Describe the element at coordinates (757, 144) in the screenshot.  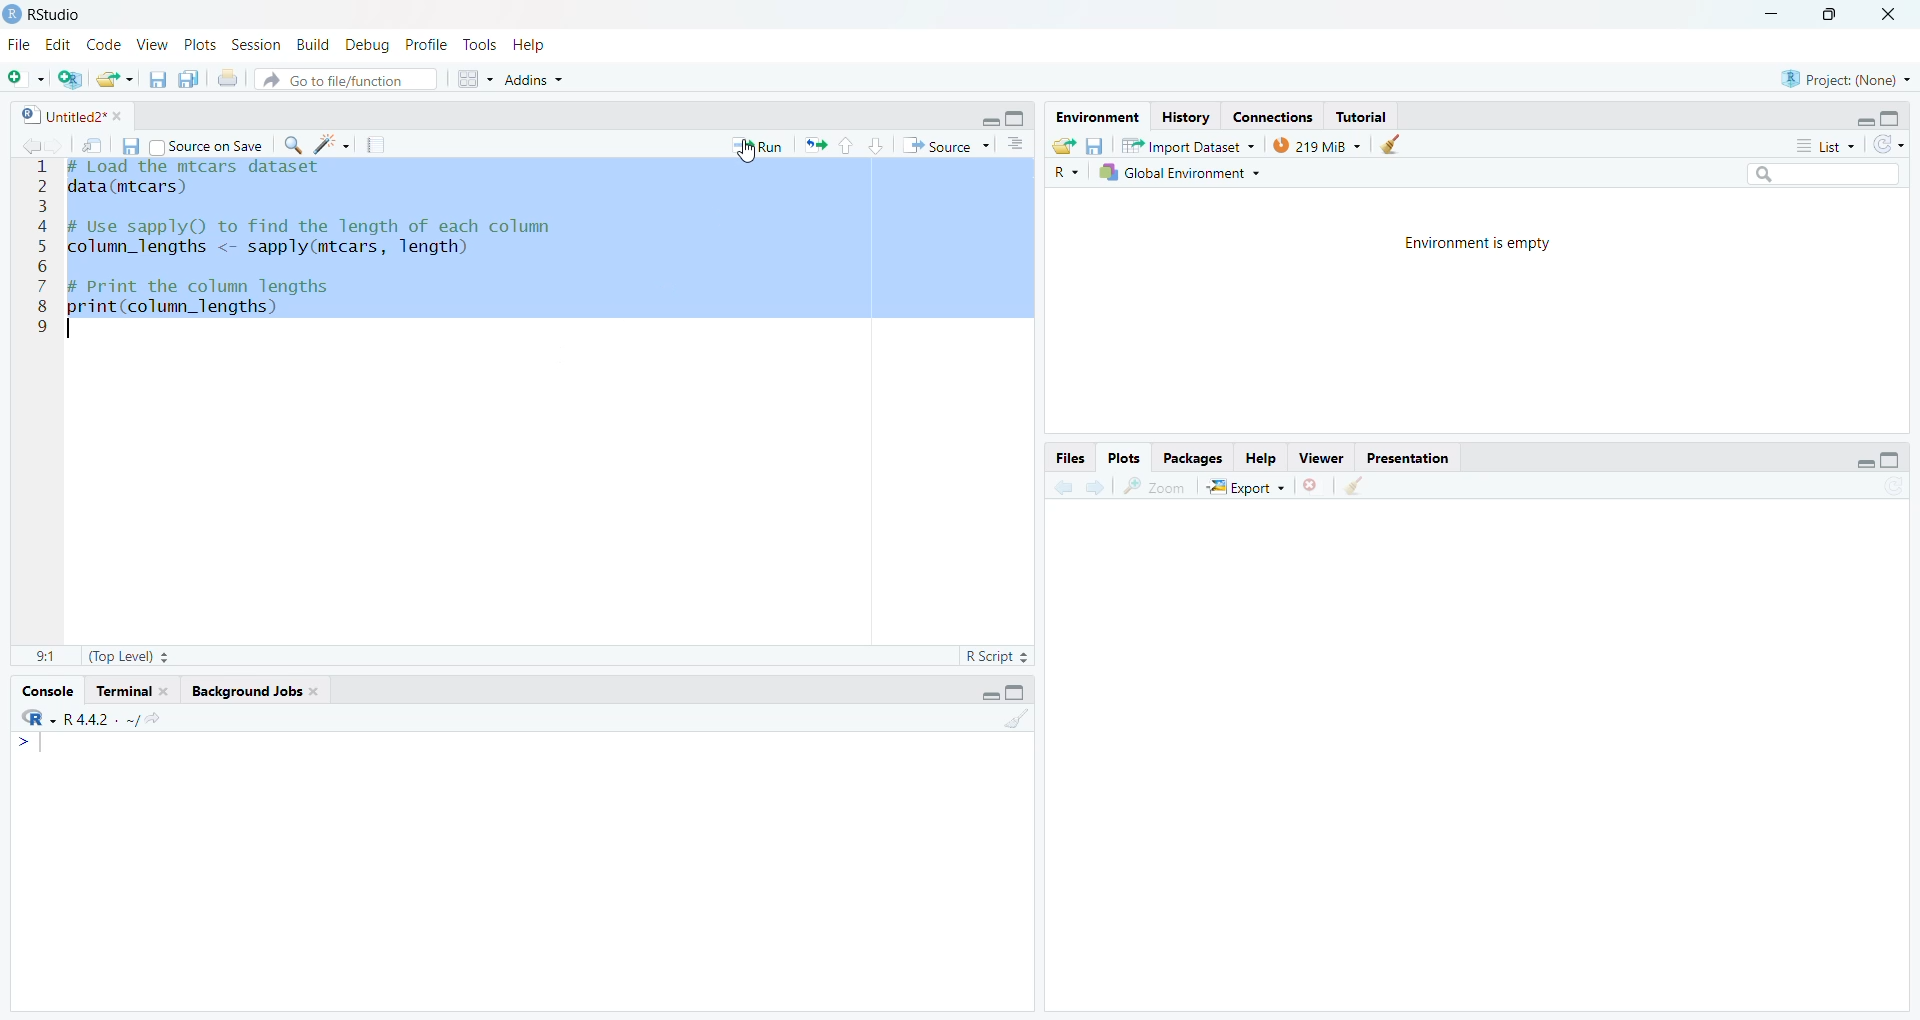
I see `Run current line or section` at that location.